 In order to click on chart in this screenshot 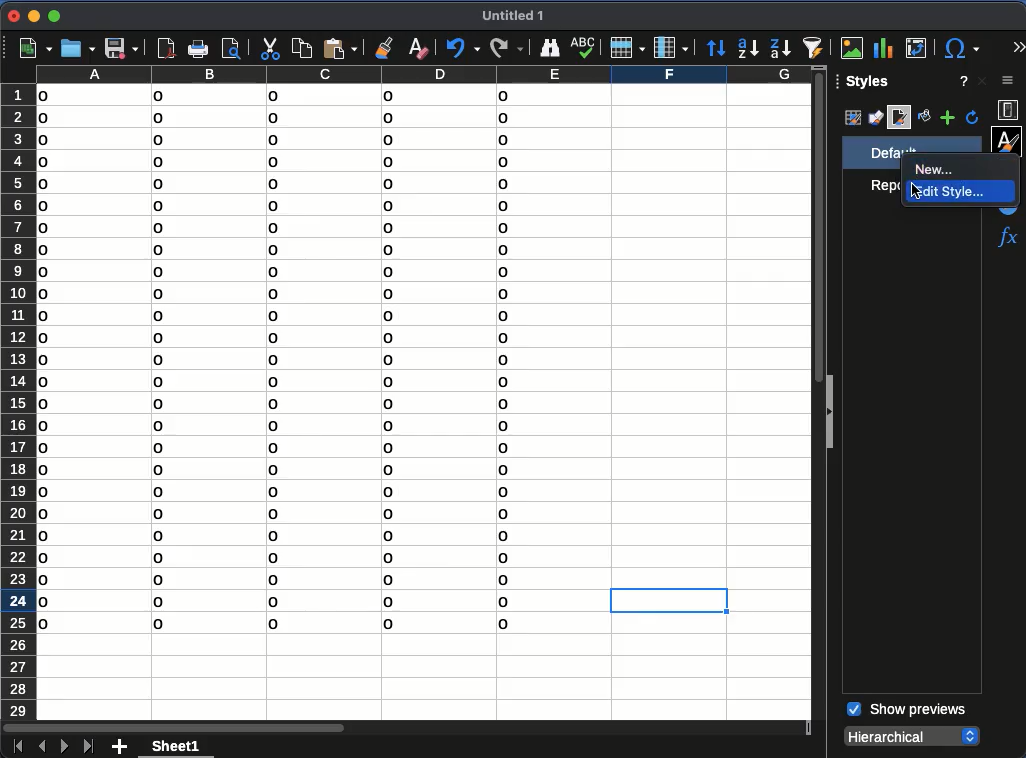, I will do `click(882, 47)`.